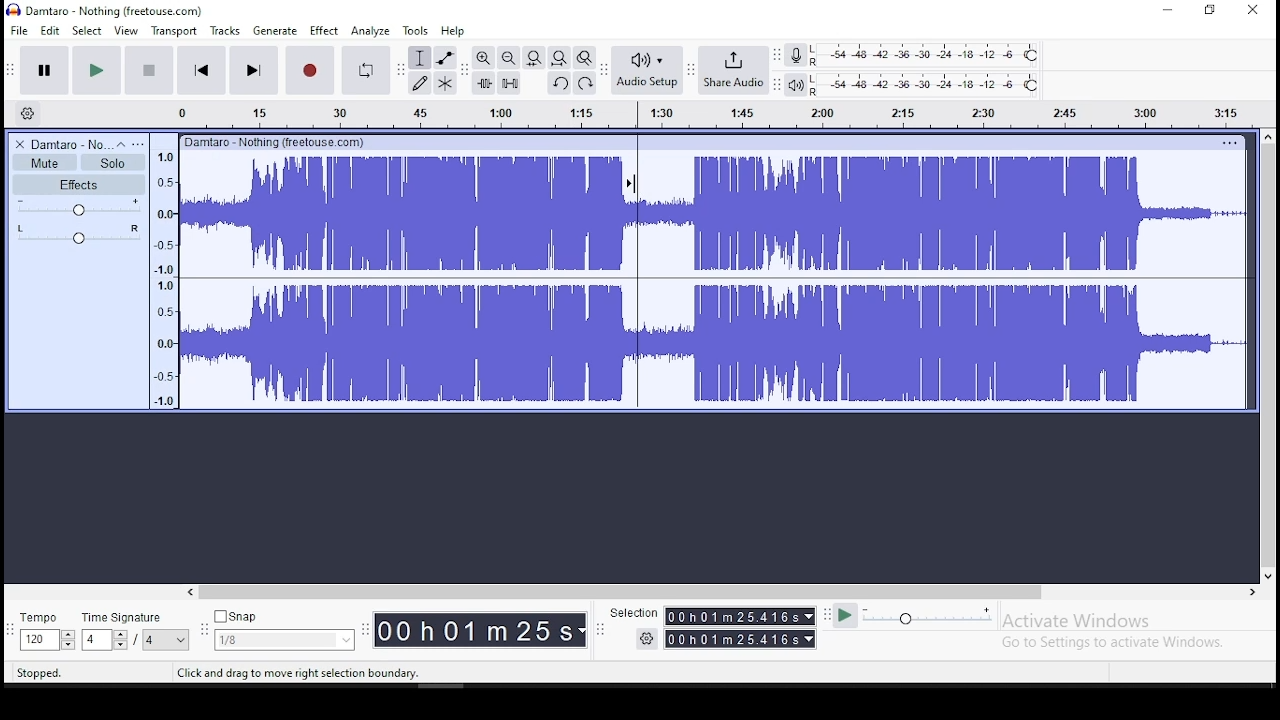 This screenshot has width=1280, height=720. Describe the element at coordinates (69, 143) in the screenshot. I see `audio track name` at that location.